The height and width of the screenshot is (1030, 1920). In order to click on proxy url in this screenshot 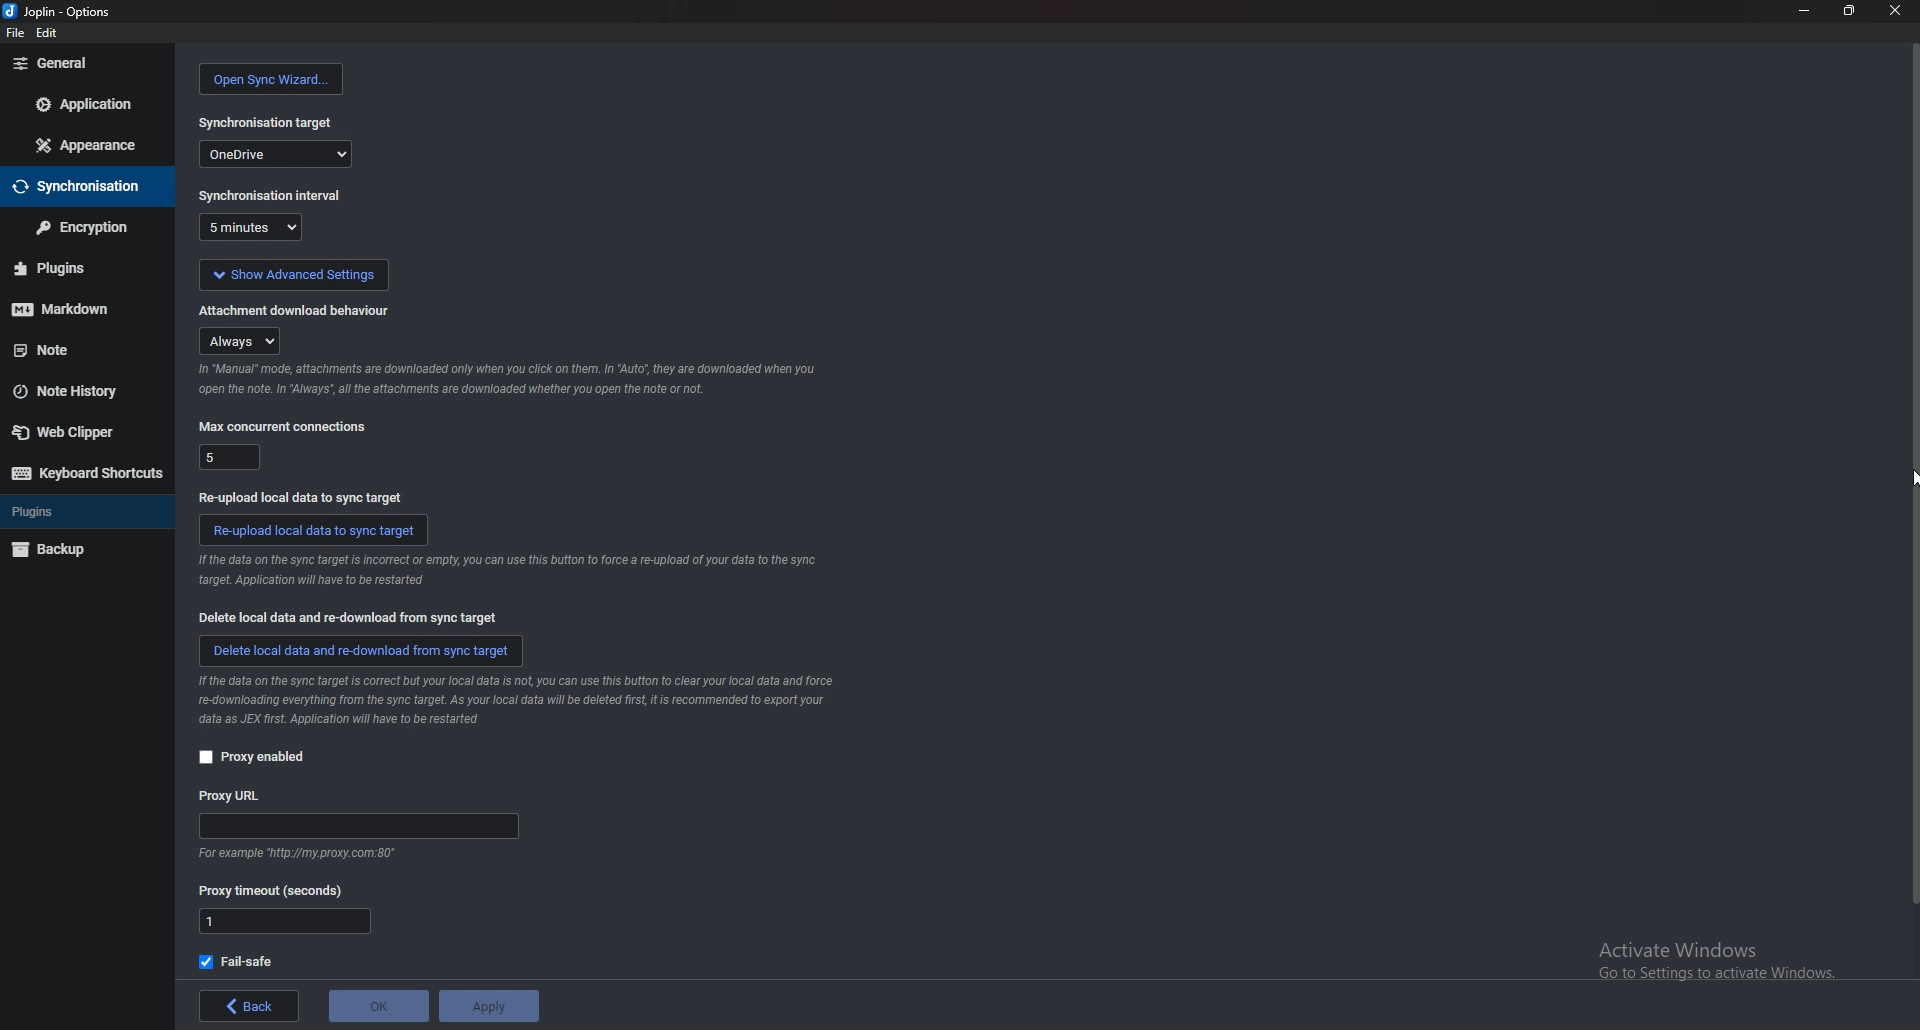, I will do `click(366, 825)`.